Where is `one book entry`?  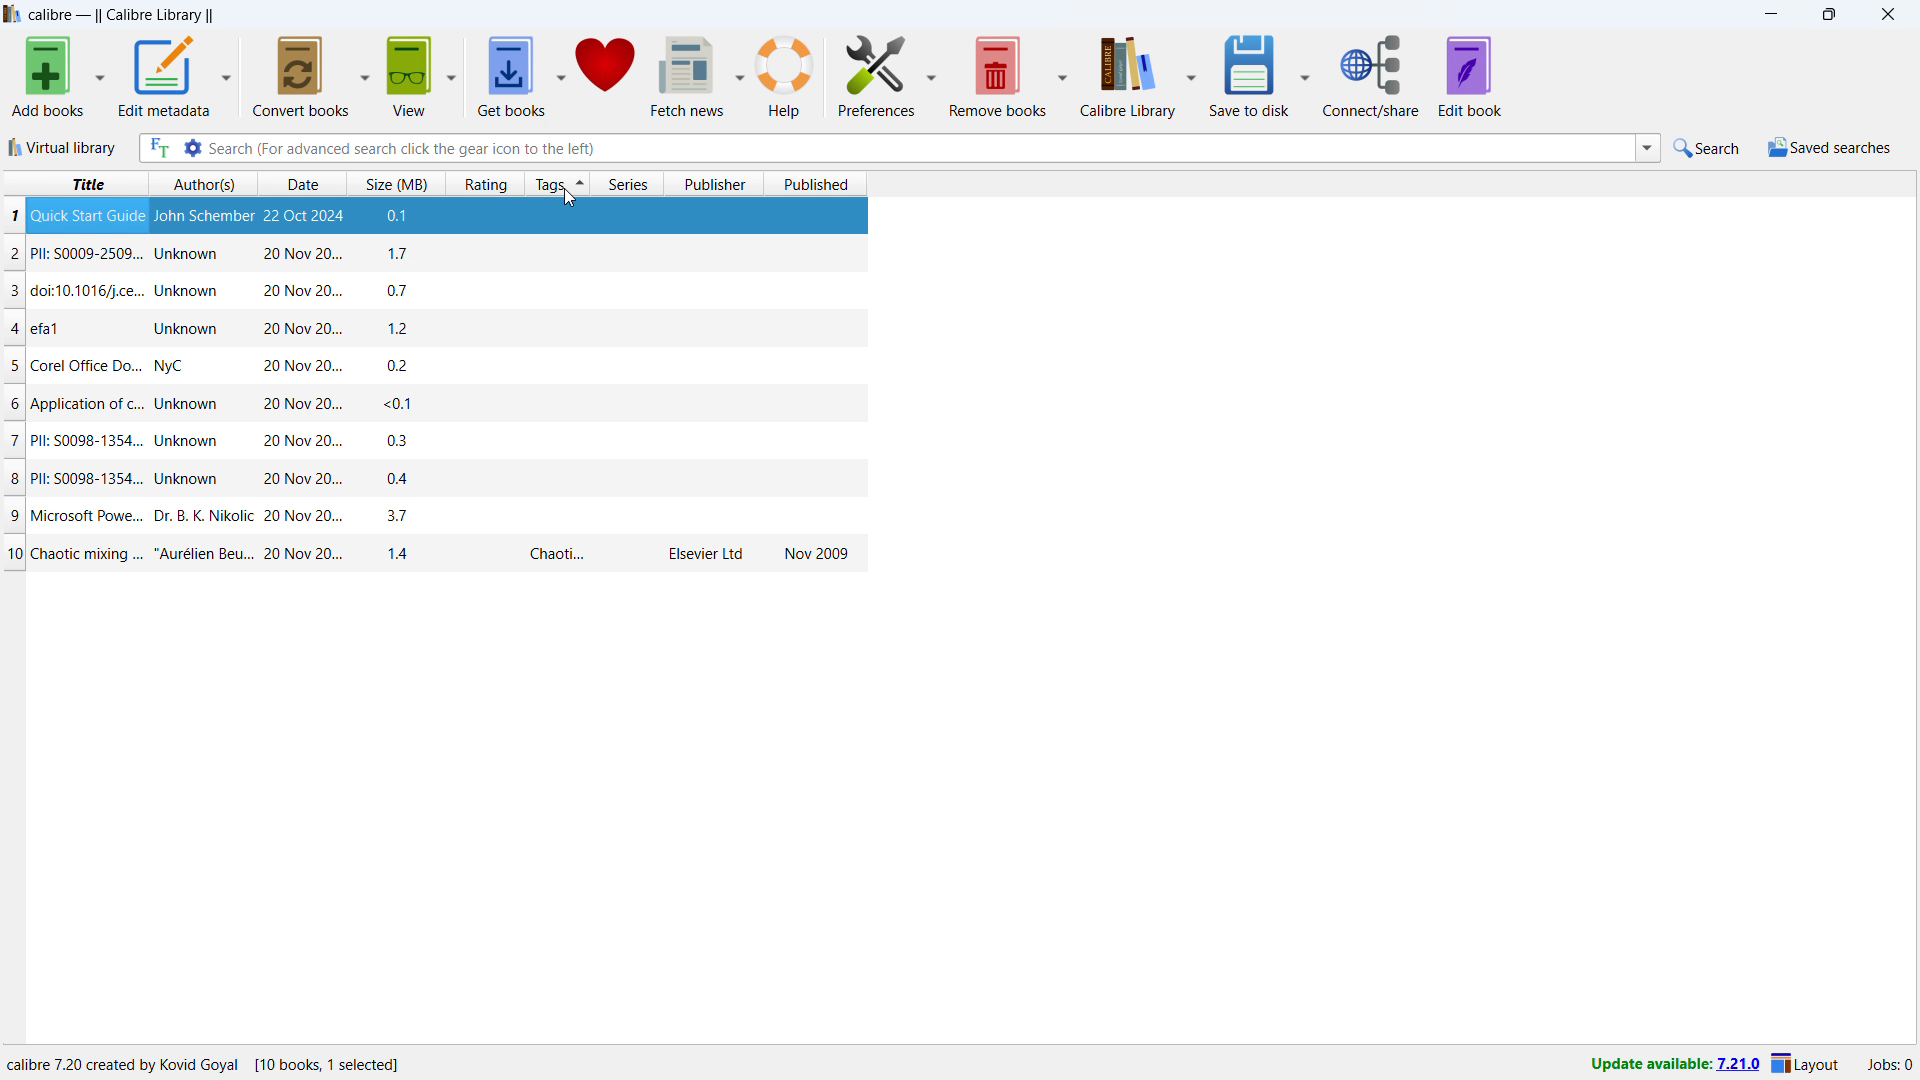
one book entry is located at coordinates (432, 441).